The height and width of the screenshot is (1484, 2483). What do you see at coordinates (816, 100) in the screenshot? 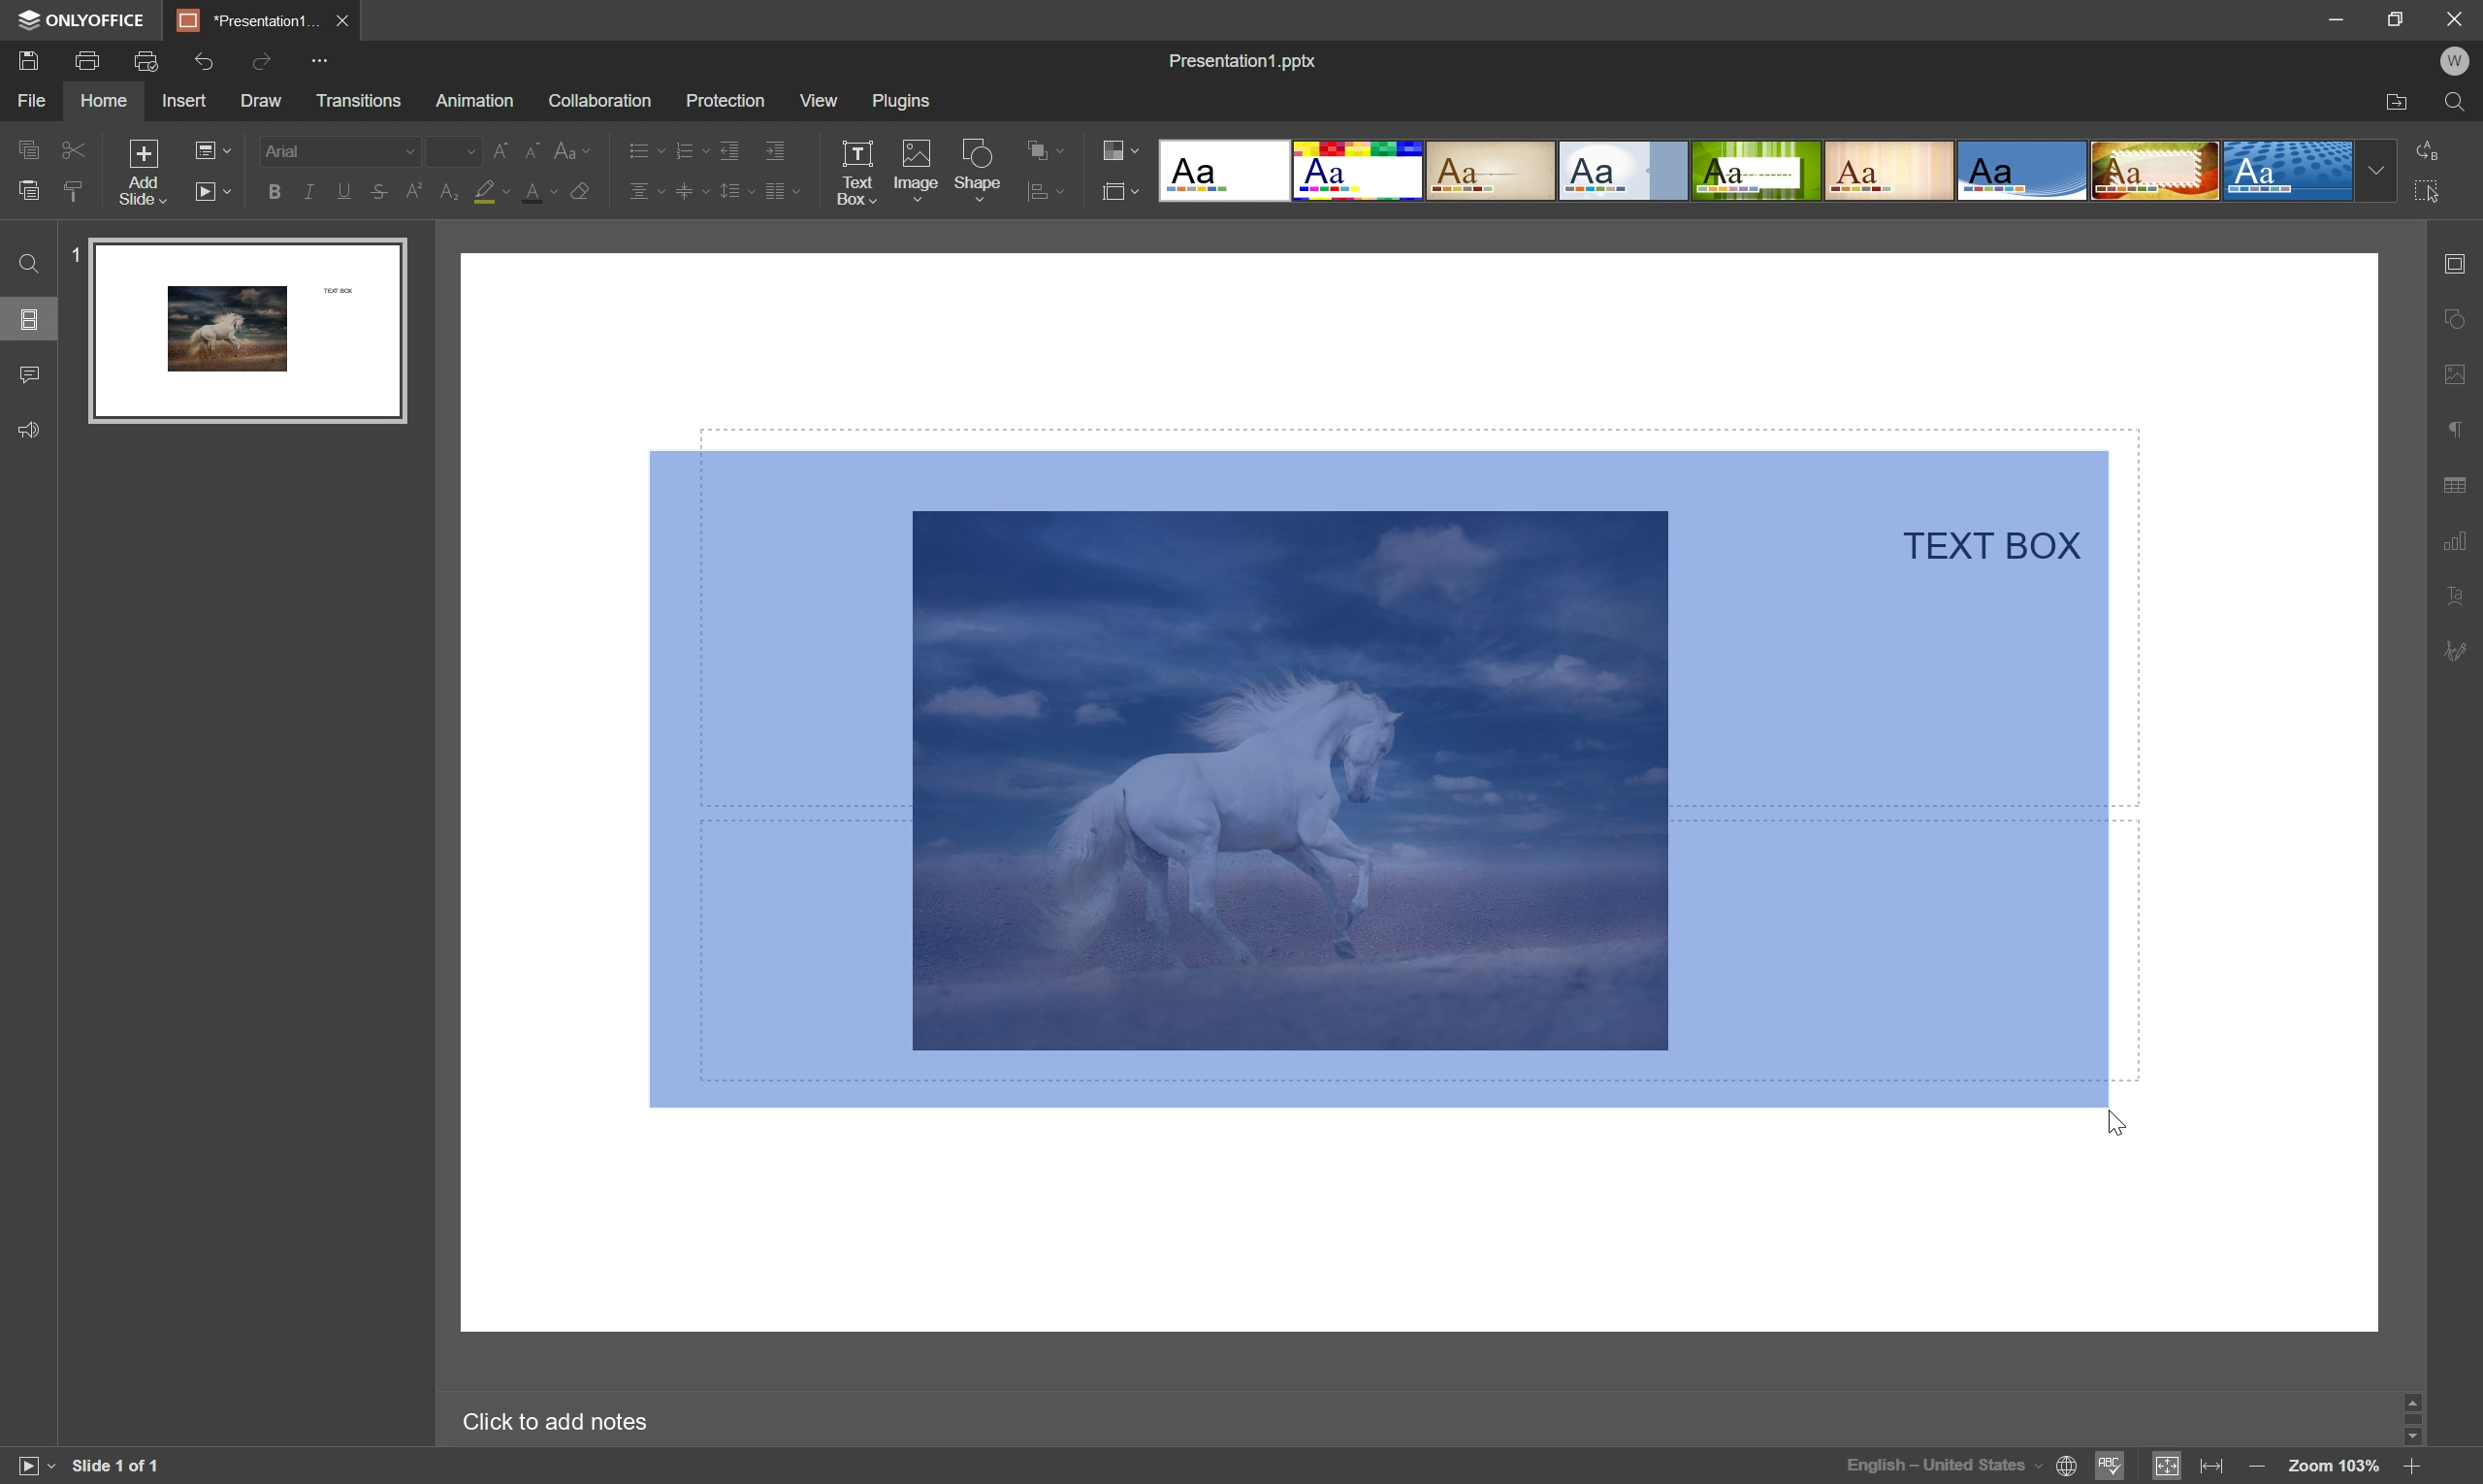
I see `view` at bounding box center [816, 100].